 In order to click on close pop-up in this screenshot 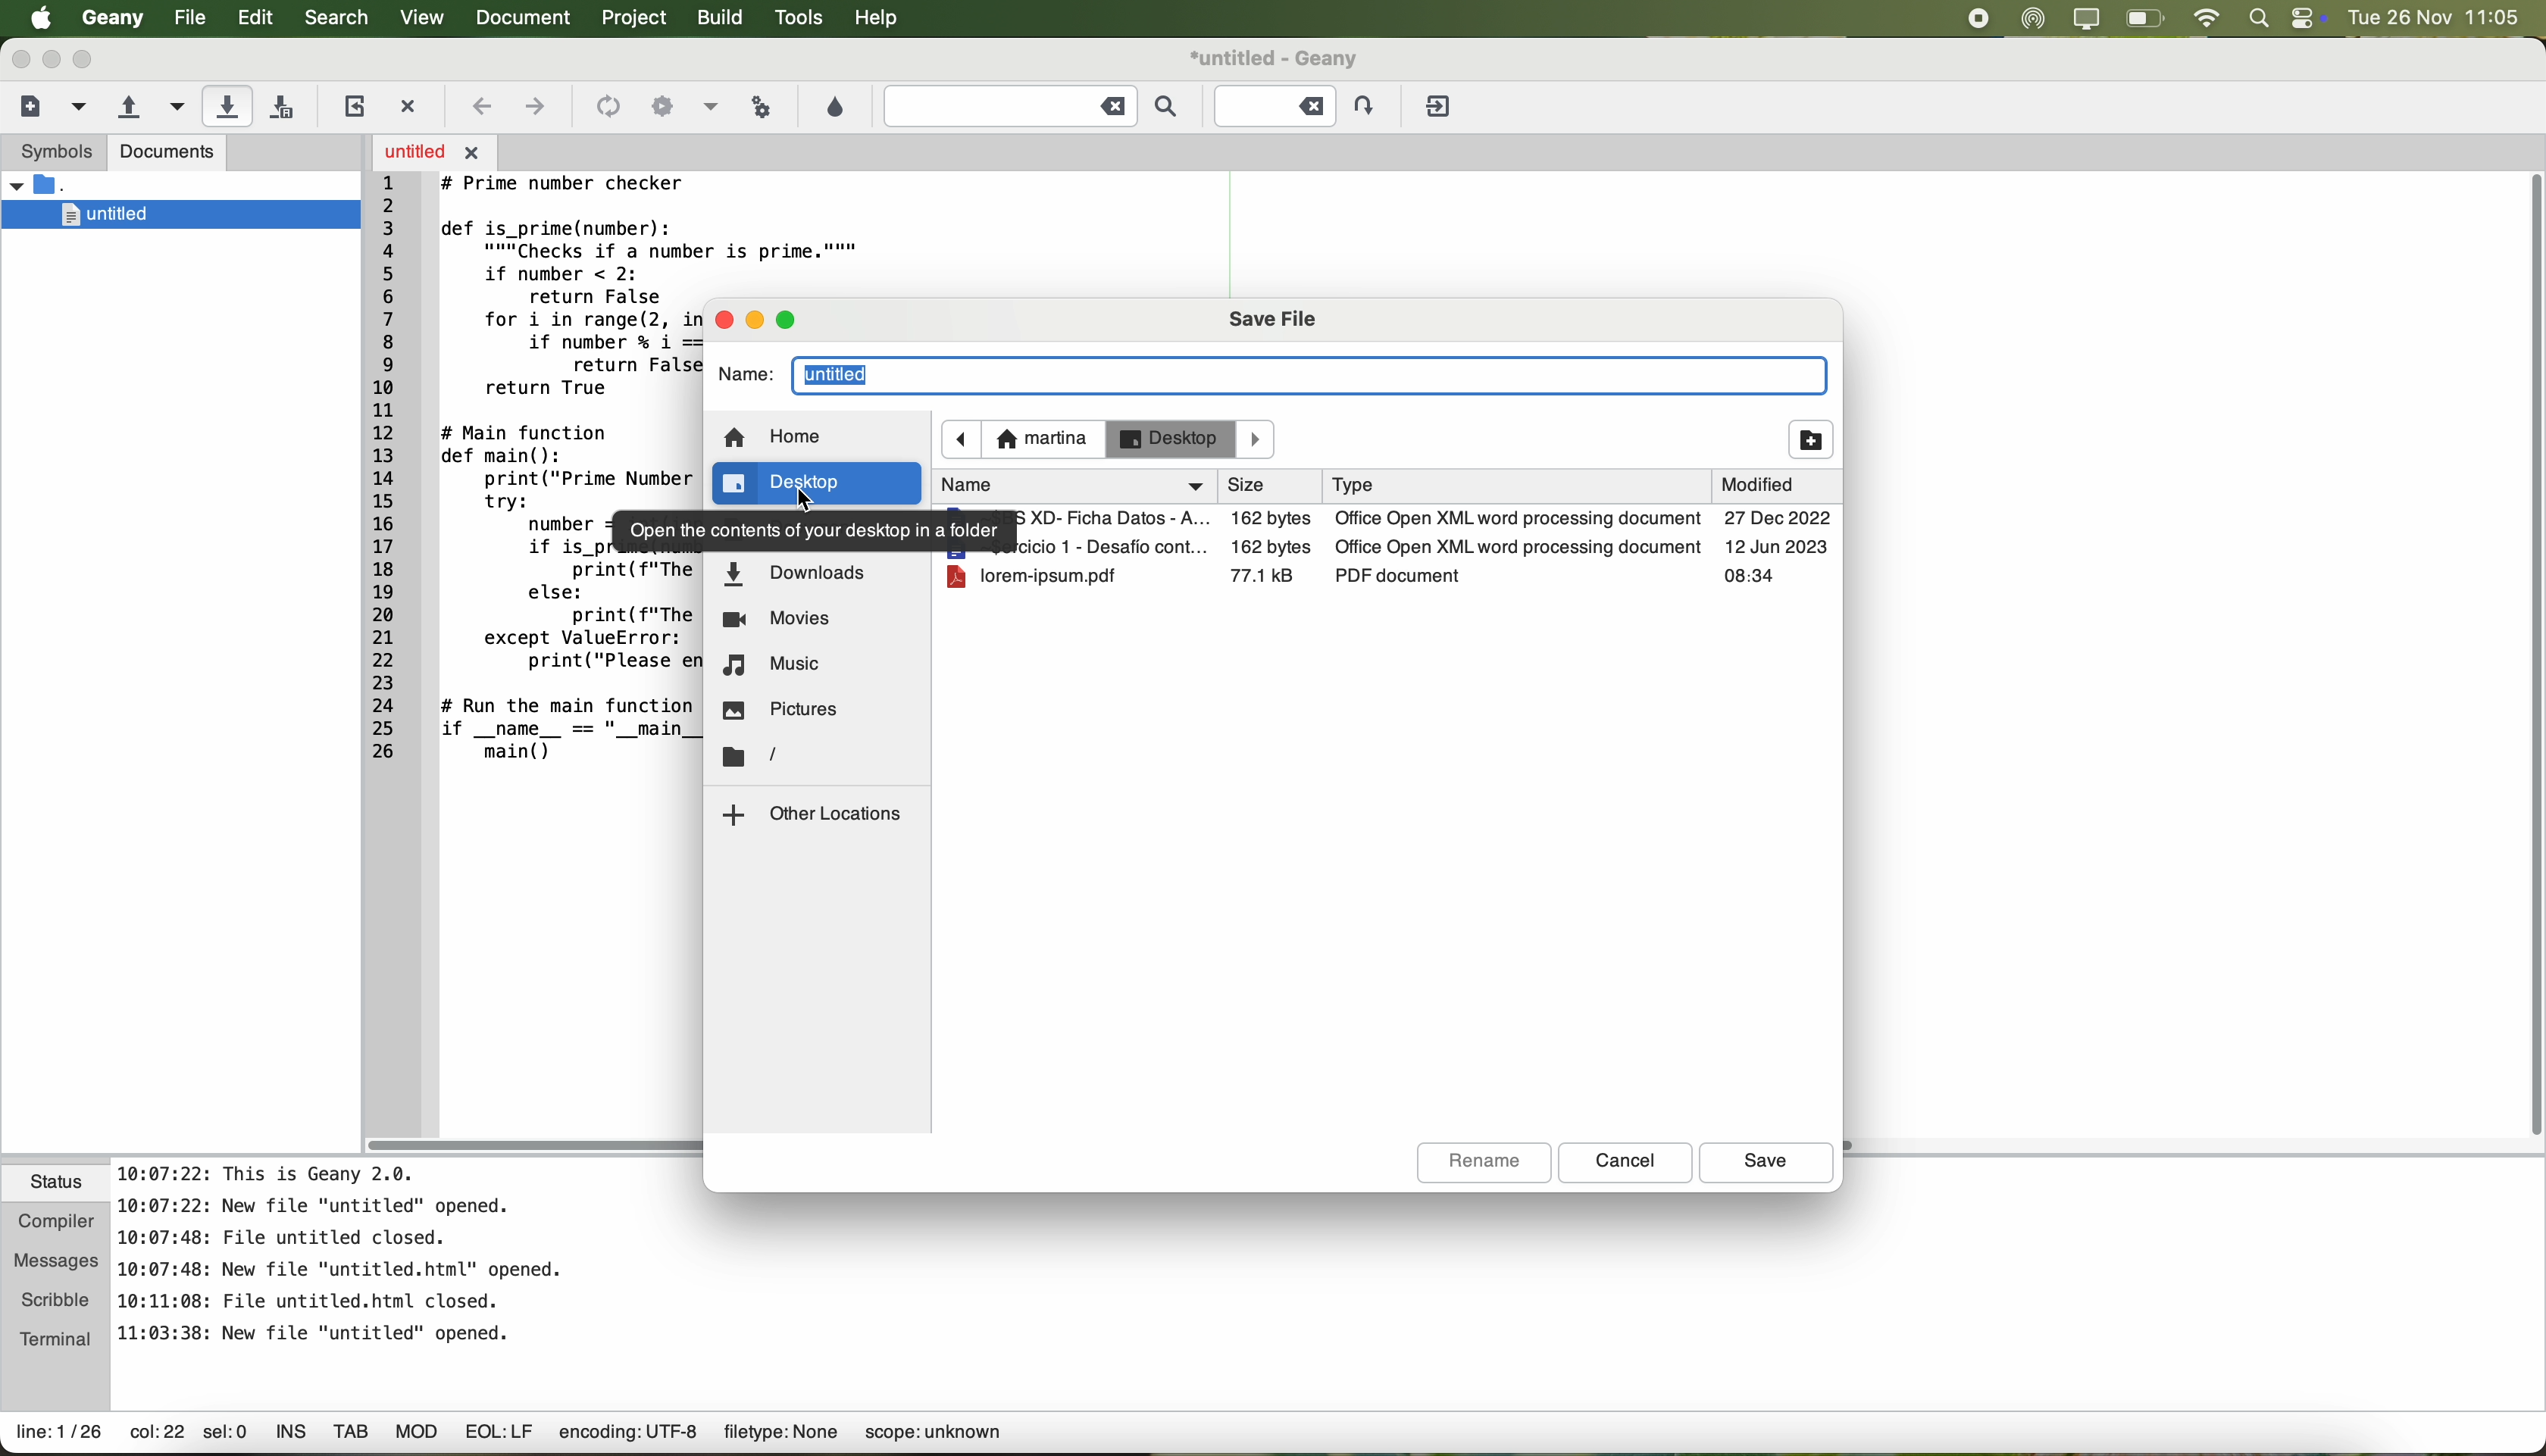, I will do `click(722, 319)`.